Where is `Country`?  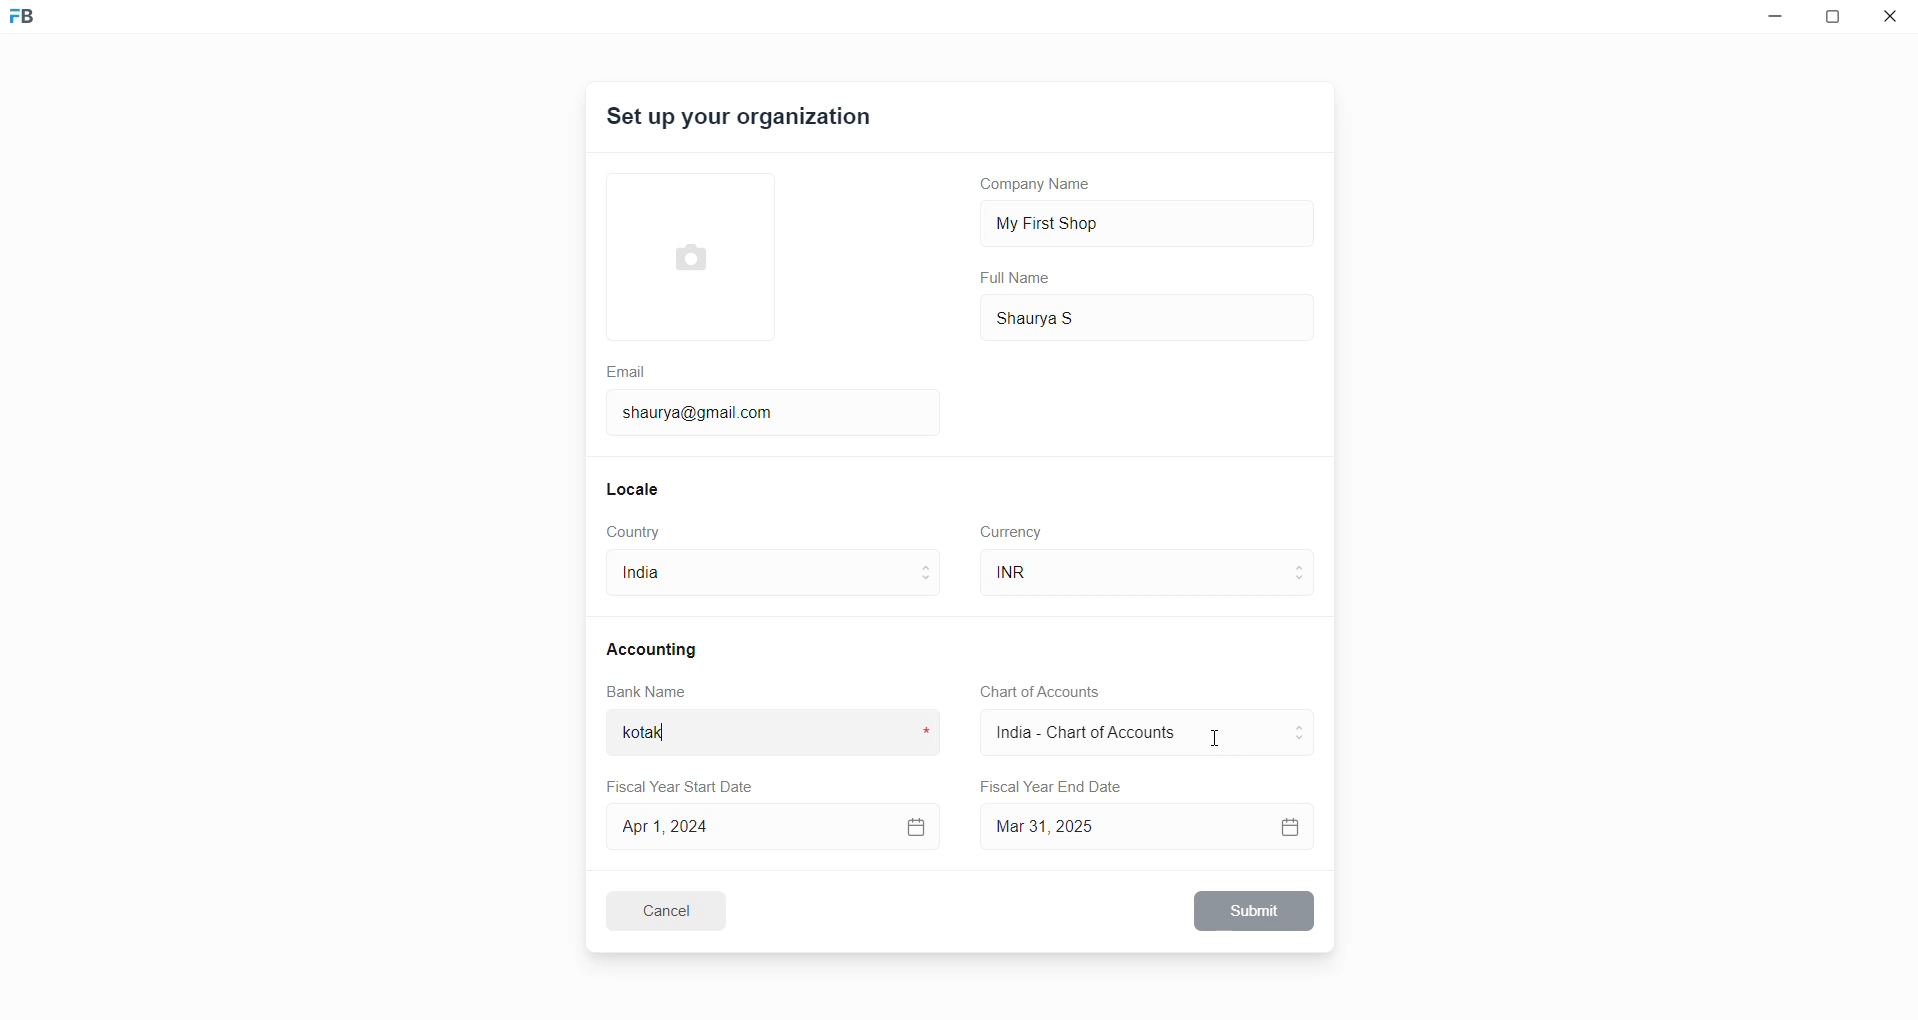 Country is located at coordinates (638, 532).